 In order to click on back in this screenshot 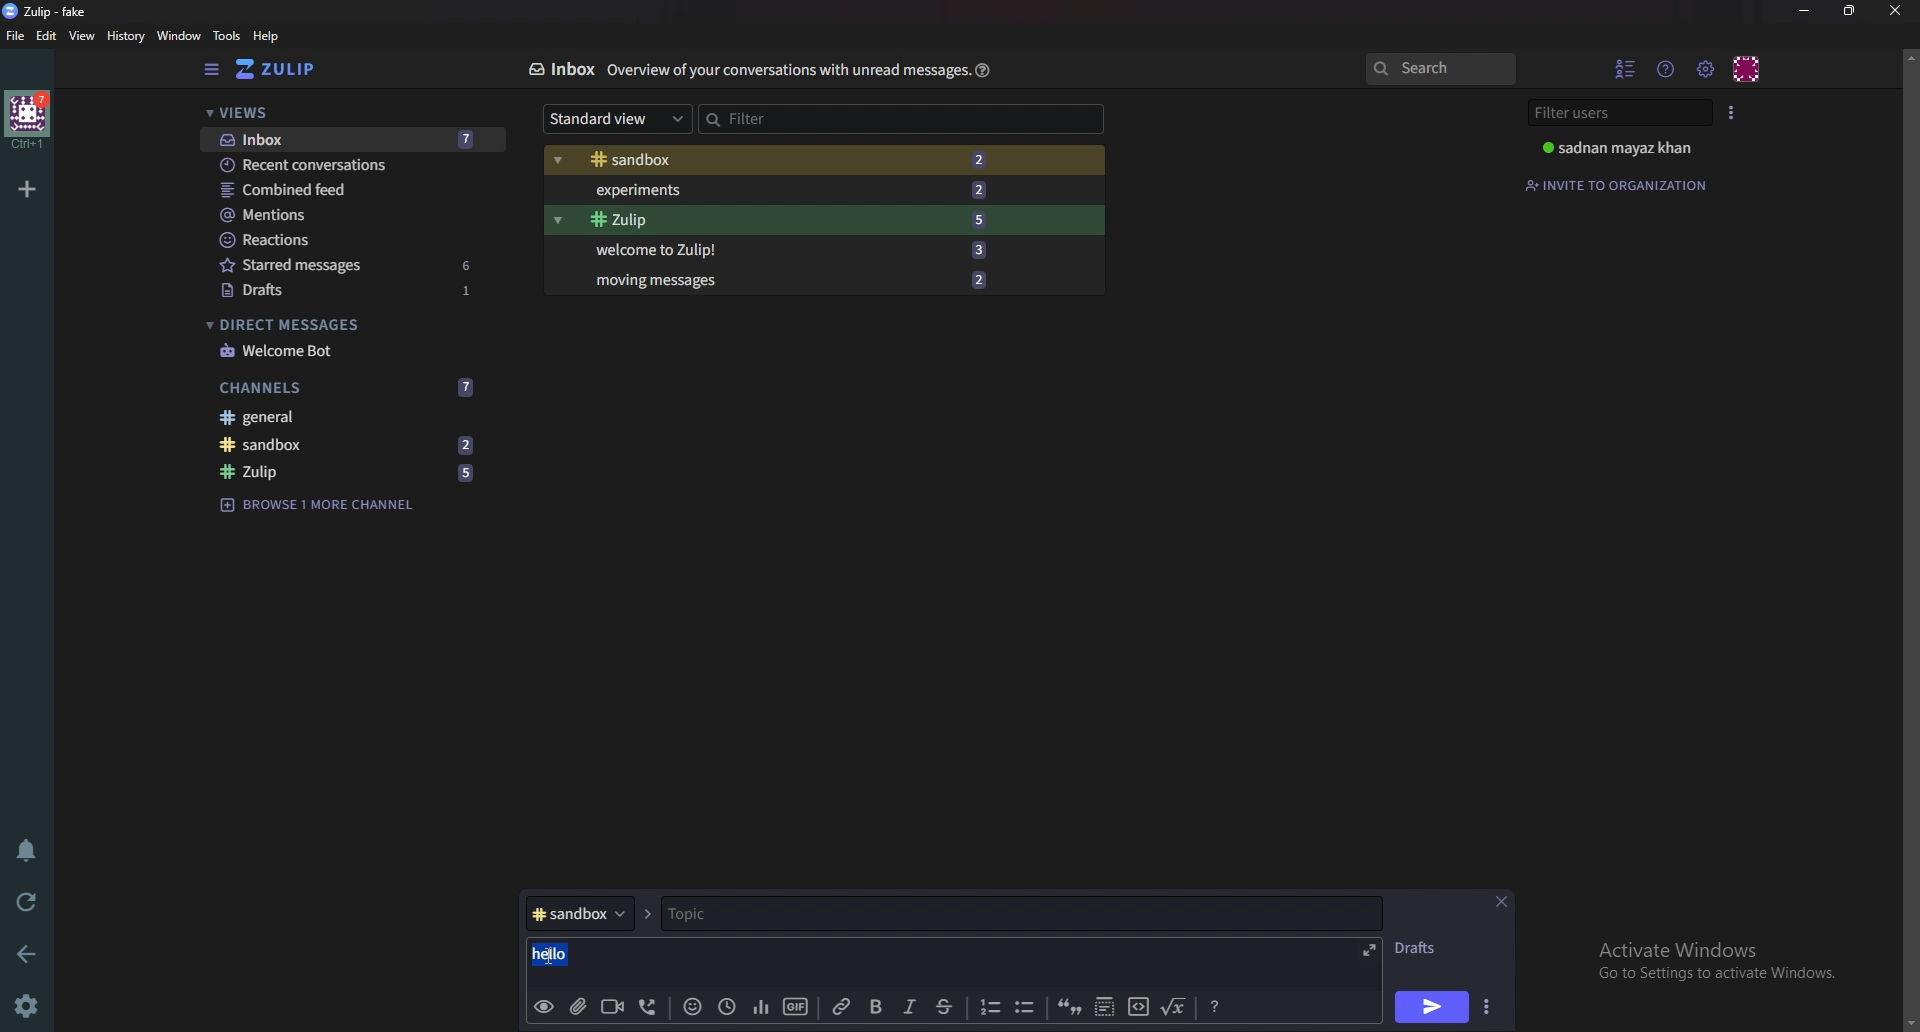, I will do `click(28, 955)`.